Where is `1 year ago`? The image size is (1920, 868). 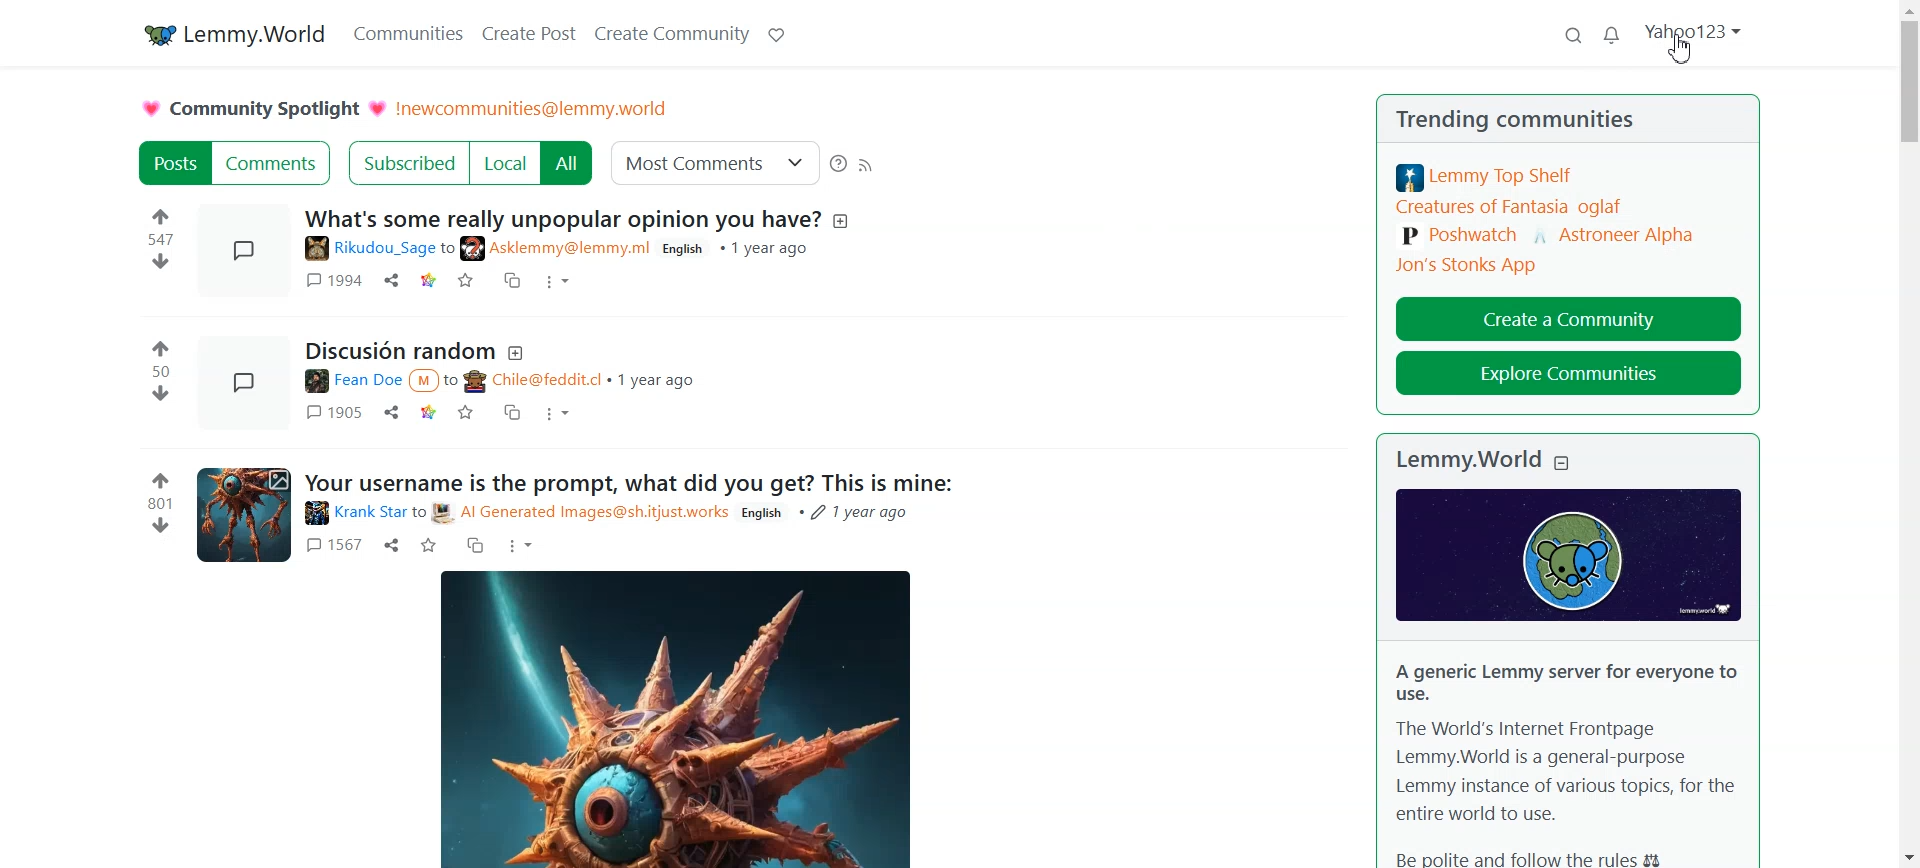
1 year ago is located at coordinates (657, 379).